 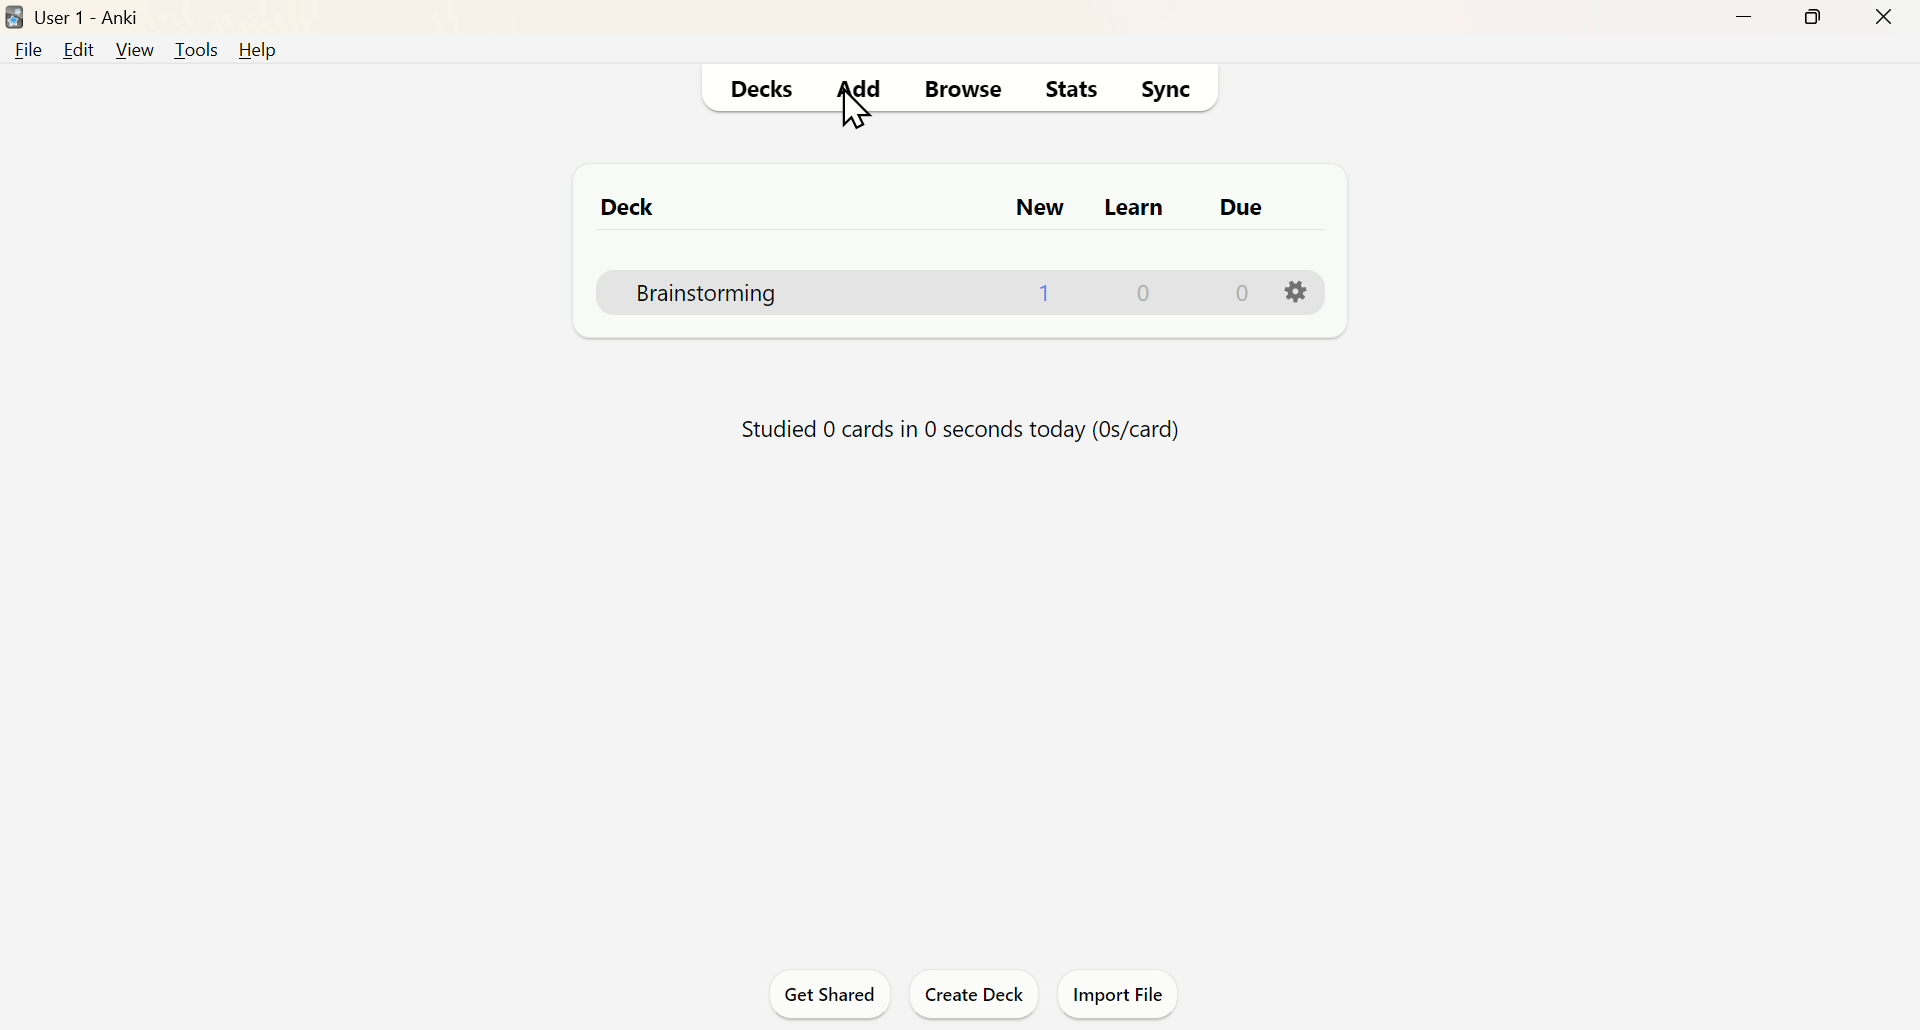 I want to click on Due, so click(x=1251, y=204).